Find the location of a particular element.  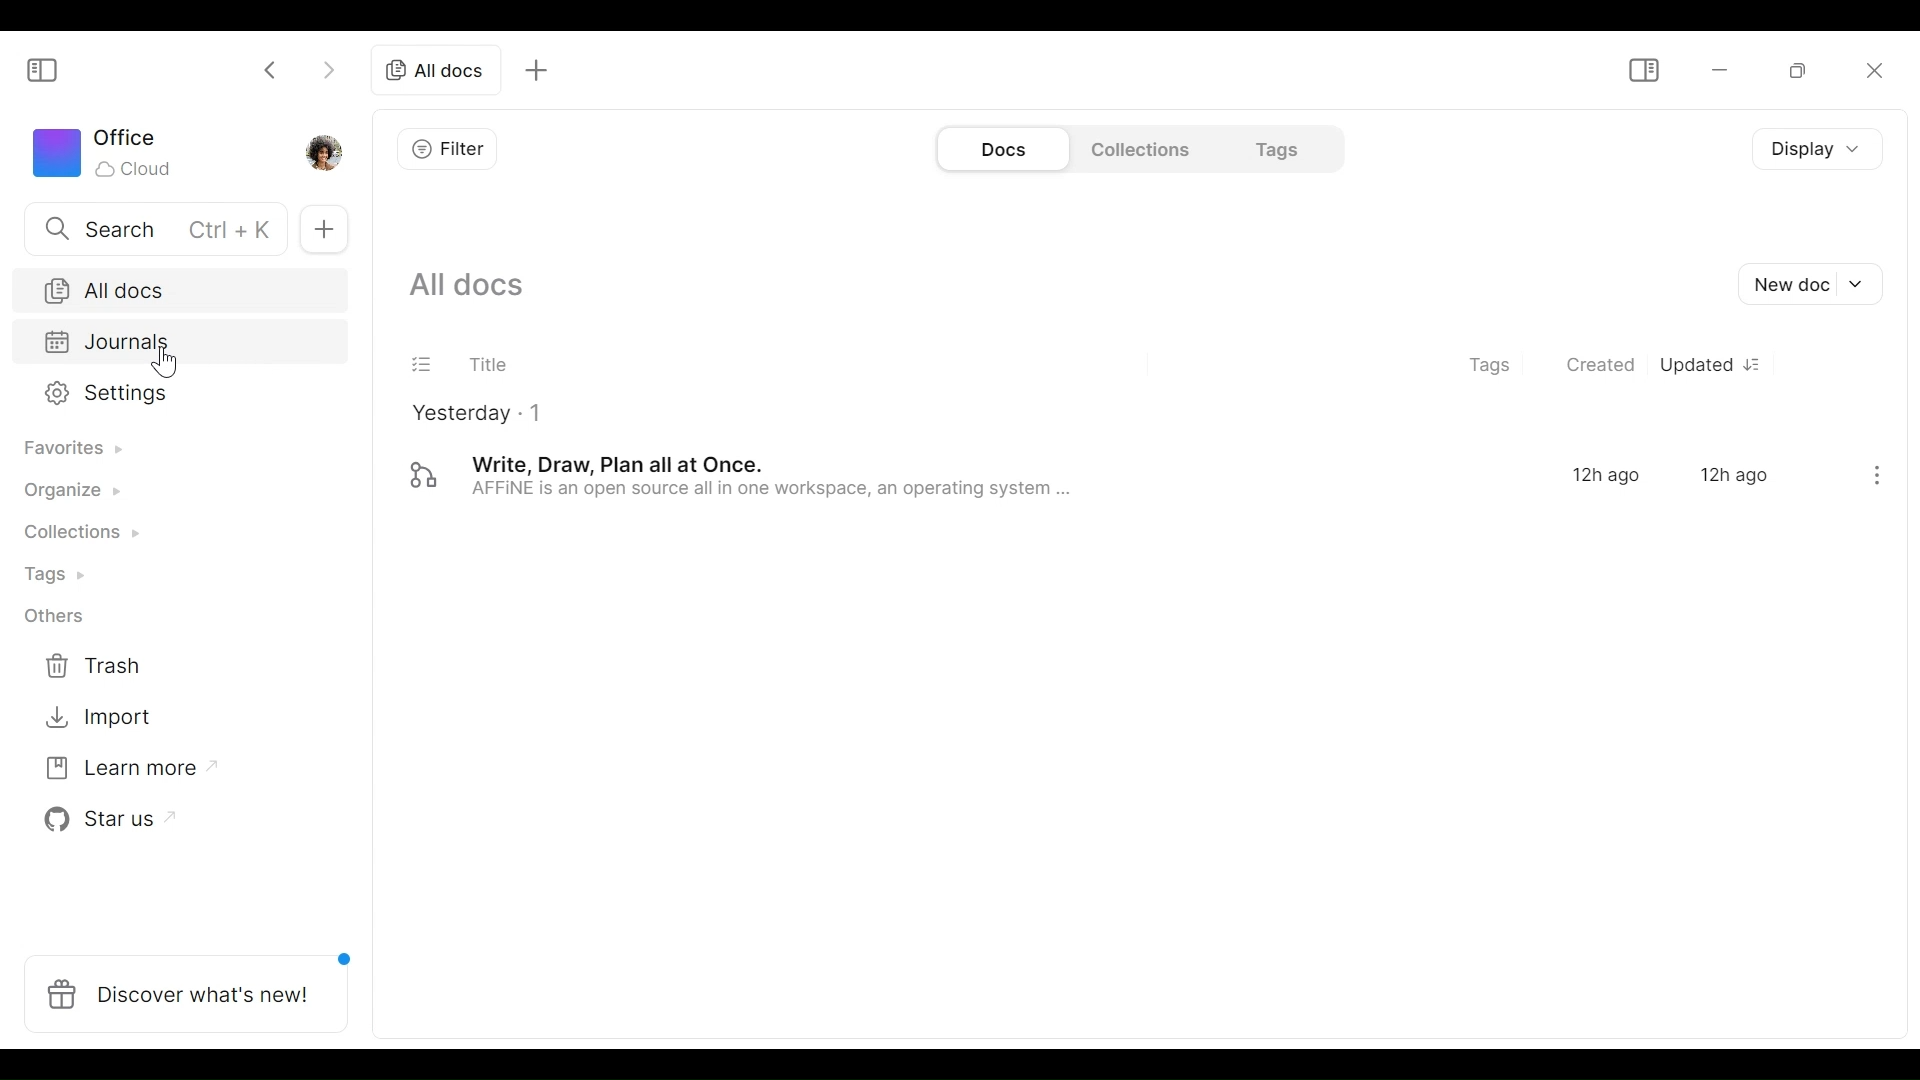

Tags is located at coordinates (1489, 365).